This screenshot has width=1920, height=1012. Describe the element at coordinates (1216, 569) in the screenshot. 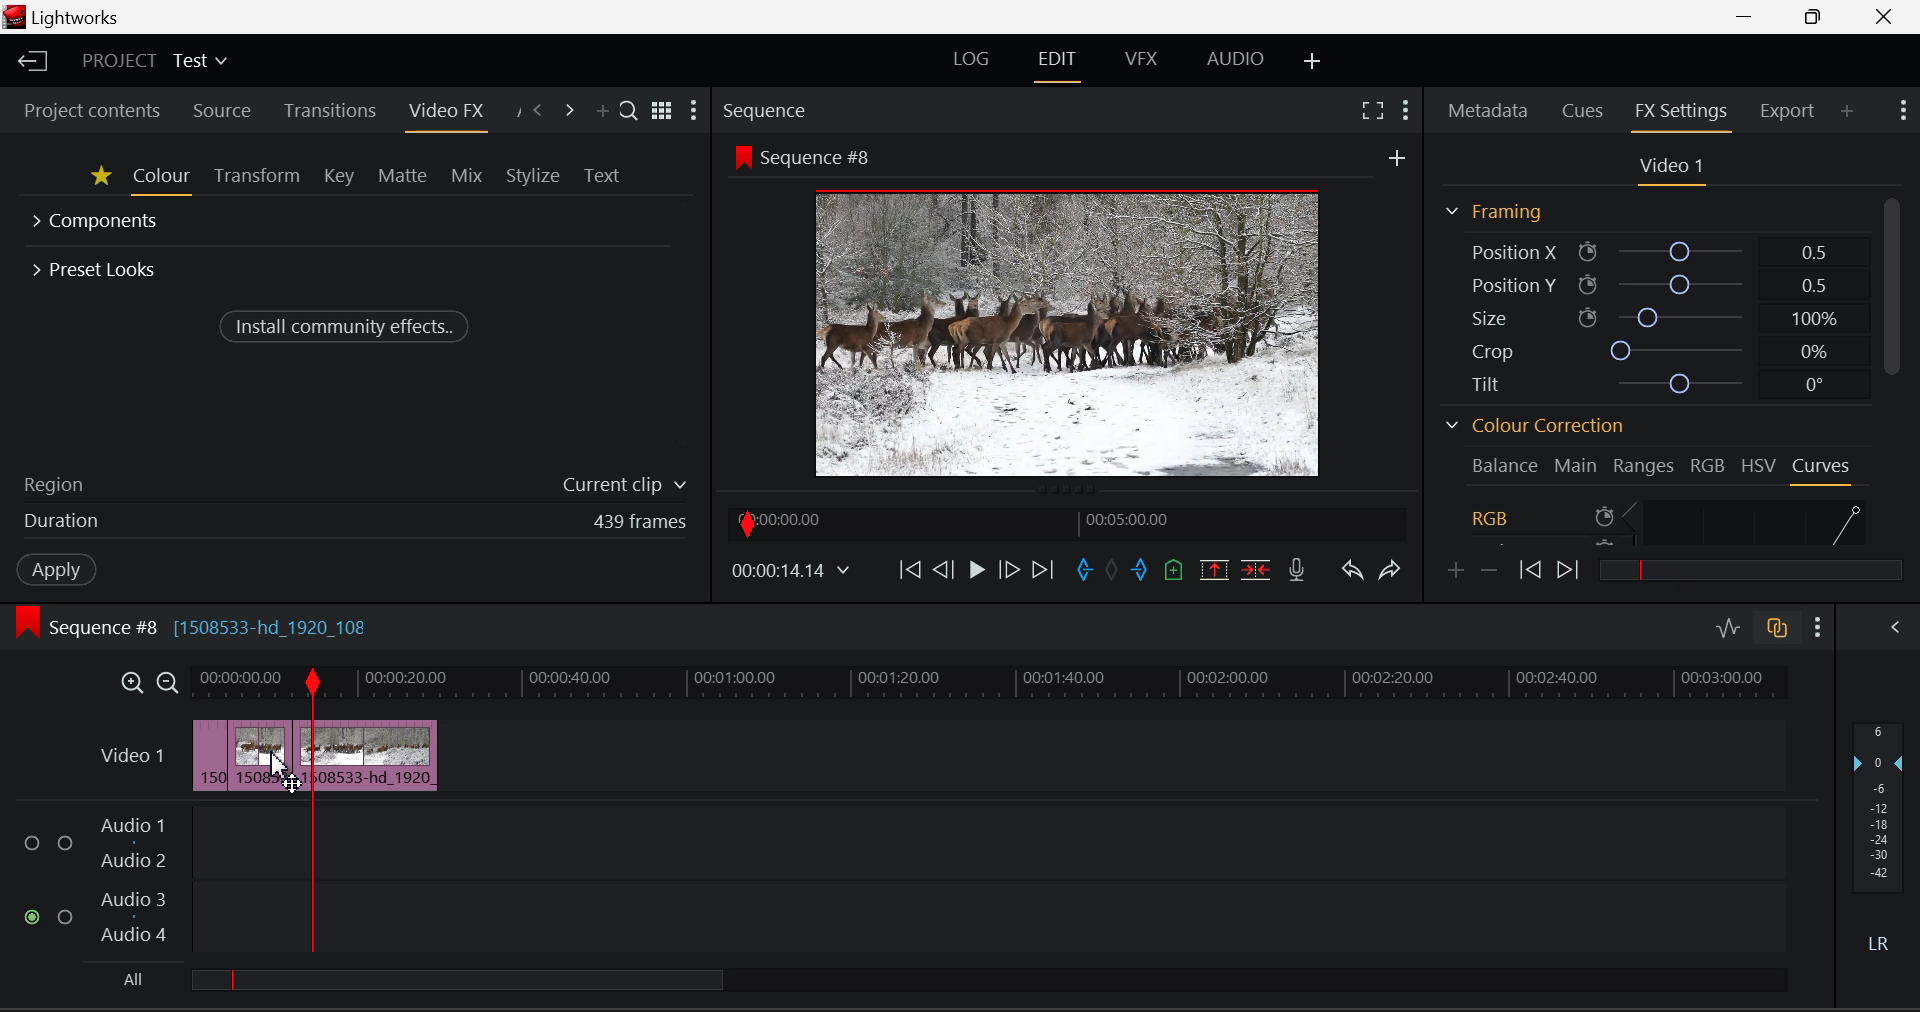

I see `Remove Marked Section` at that location.